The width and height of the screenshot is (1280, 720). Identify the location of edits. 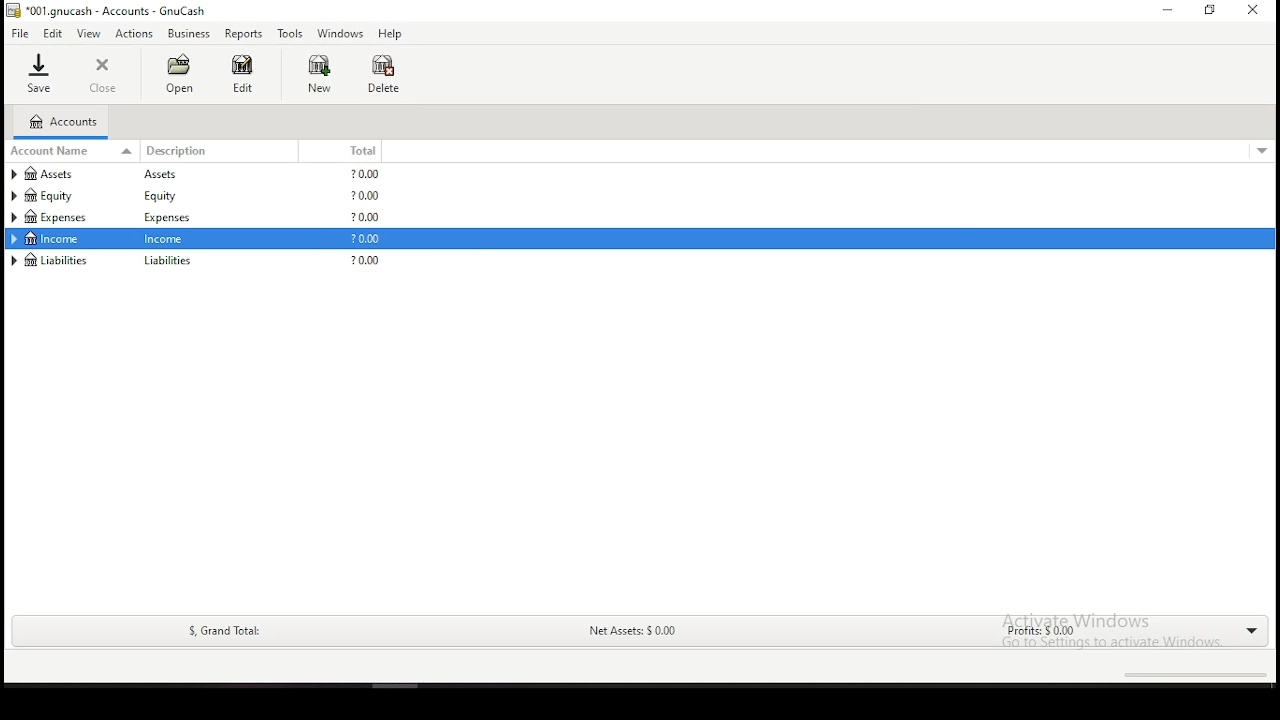
(54, 33).